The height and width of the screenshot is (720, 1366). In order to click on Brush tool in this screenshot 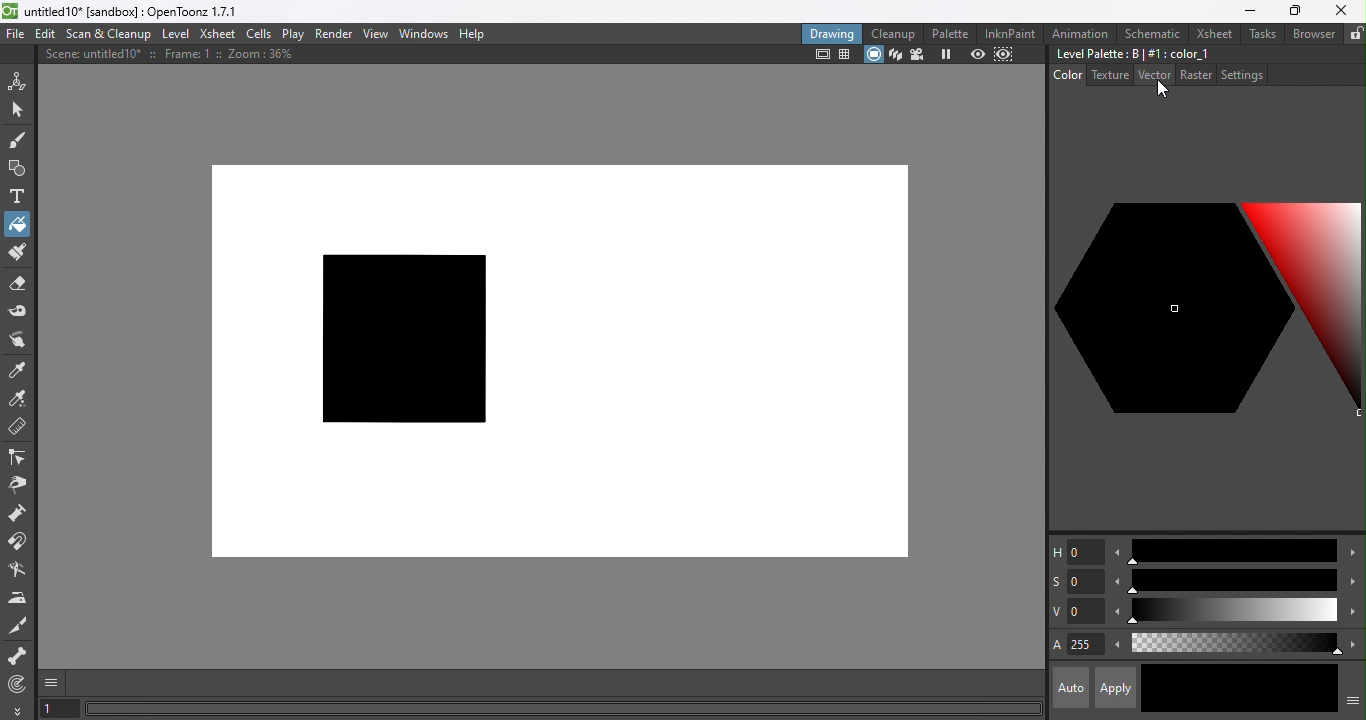, I will do `click(22, 139)`.